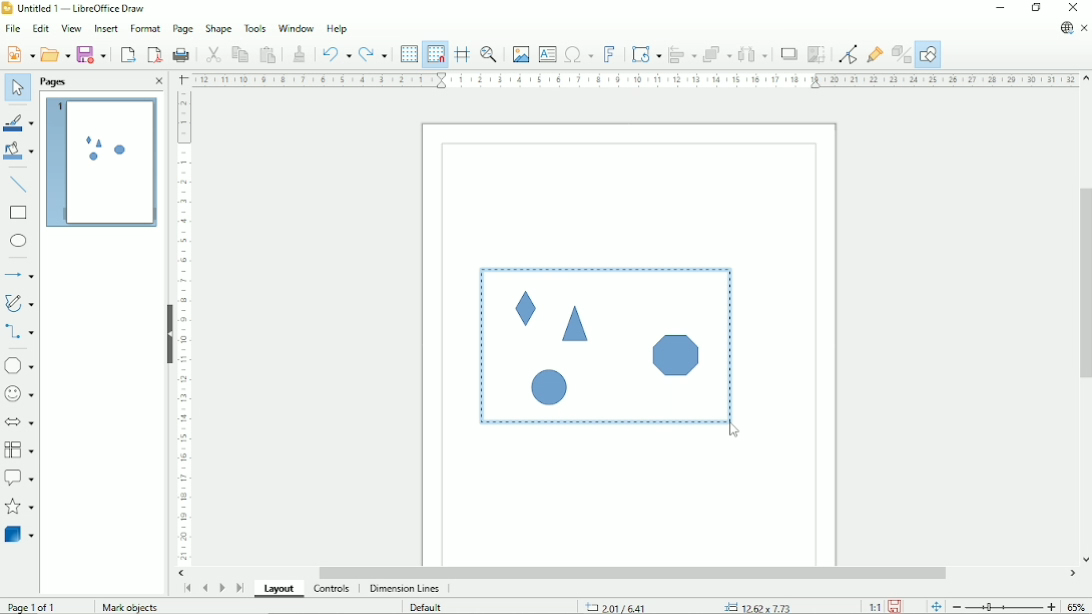  What do you see at coordinates (144, 29) in the screenshot?
I see `Format` at bounding box center [144, 29].